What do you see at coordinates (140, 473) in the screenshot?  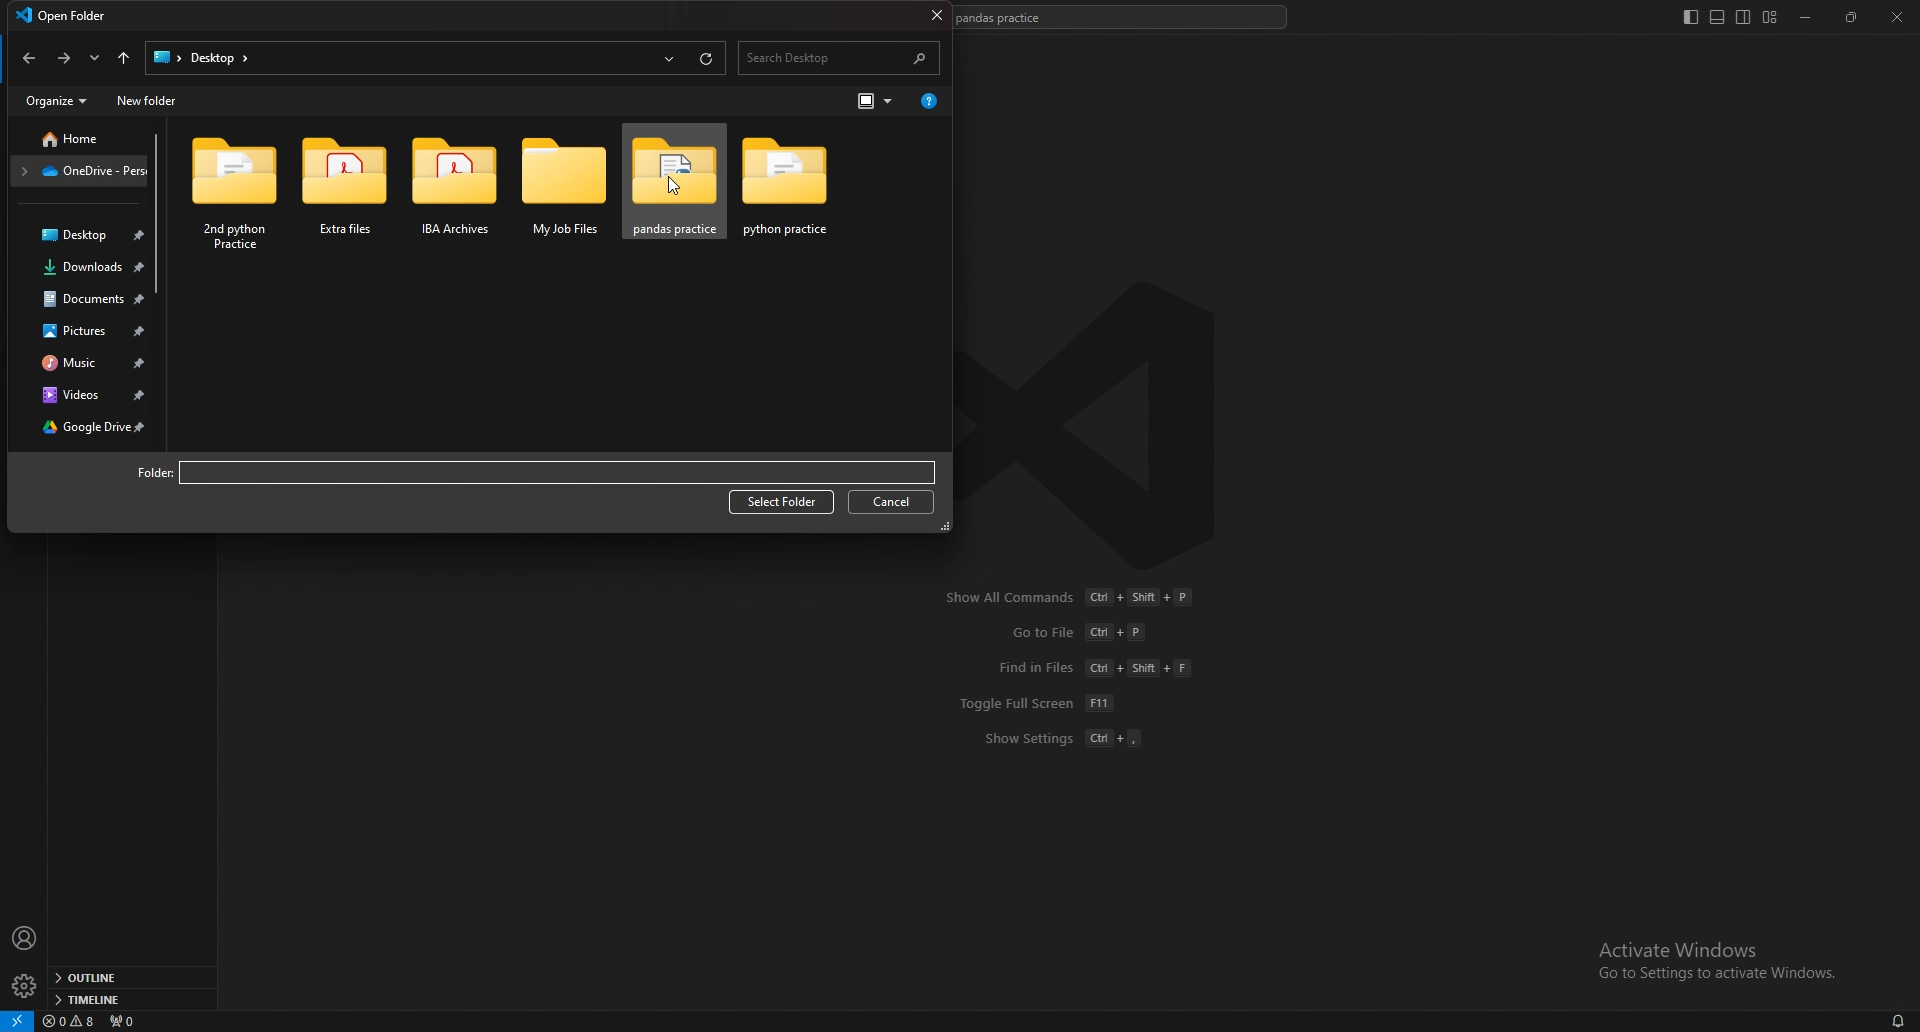 I see `folder` at bounding box center [140, 473].